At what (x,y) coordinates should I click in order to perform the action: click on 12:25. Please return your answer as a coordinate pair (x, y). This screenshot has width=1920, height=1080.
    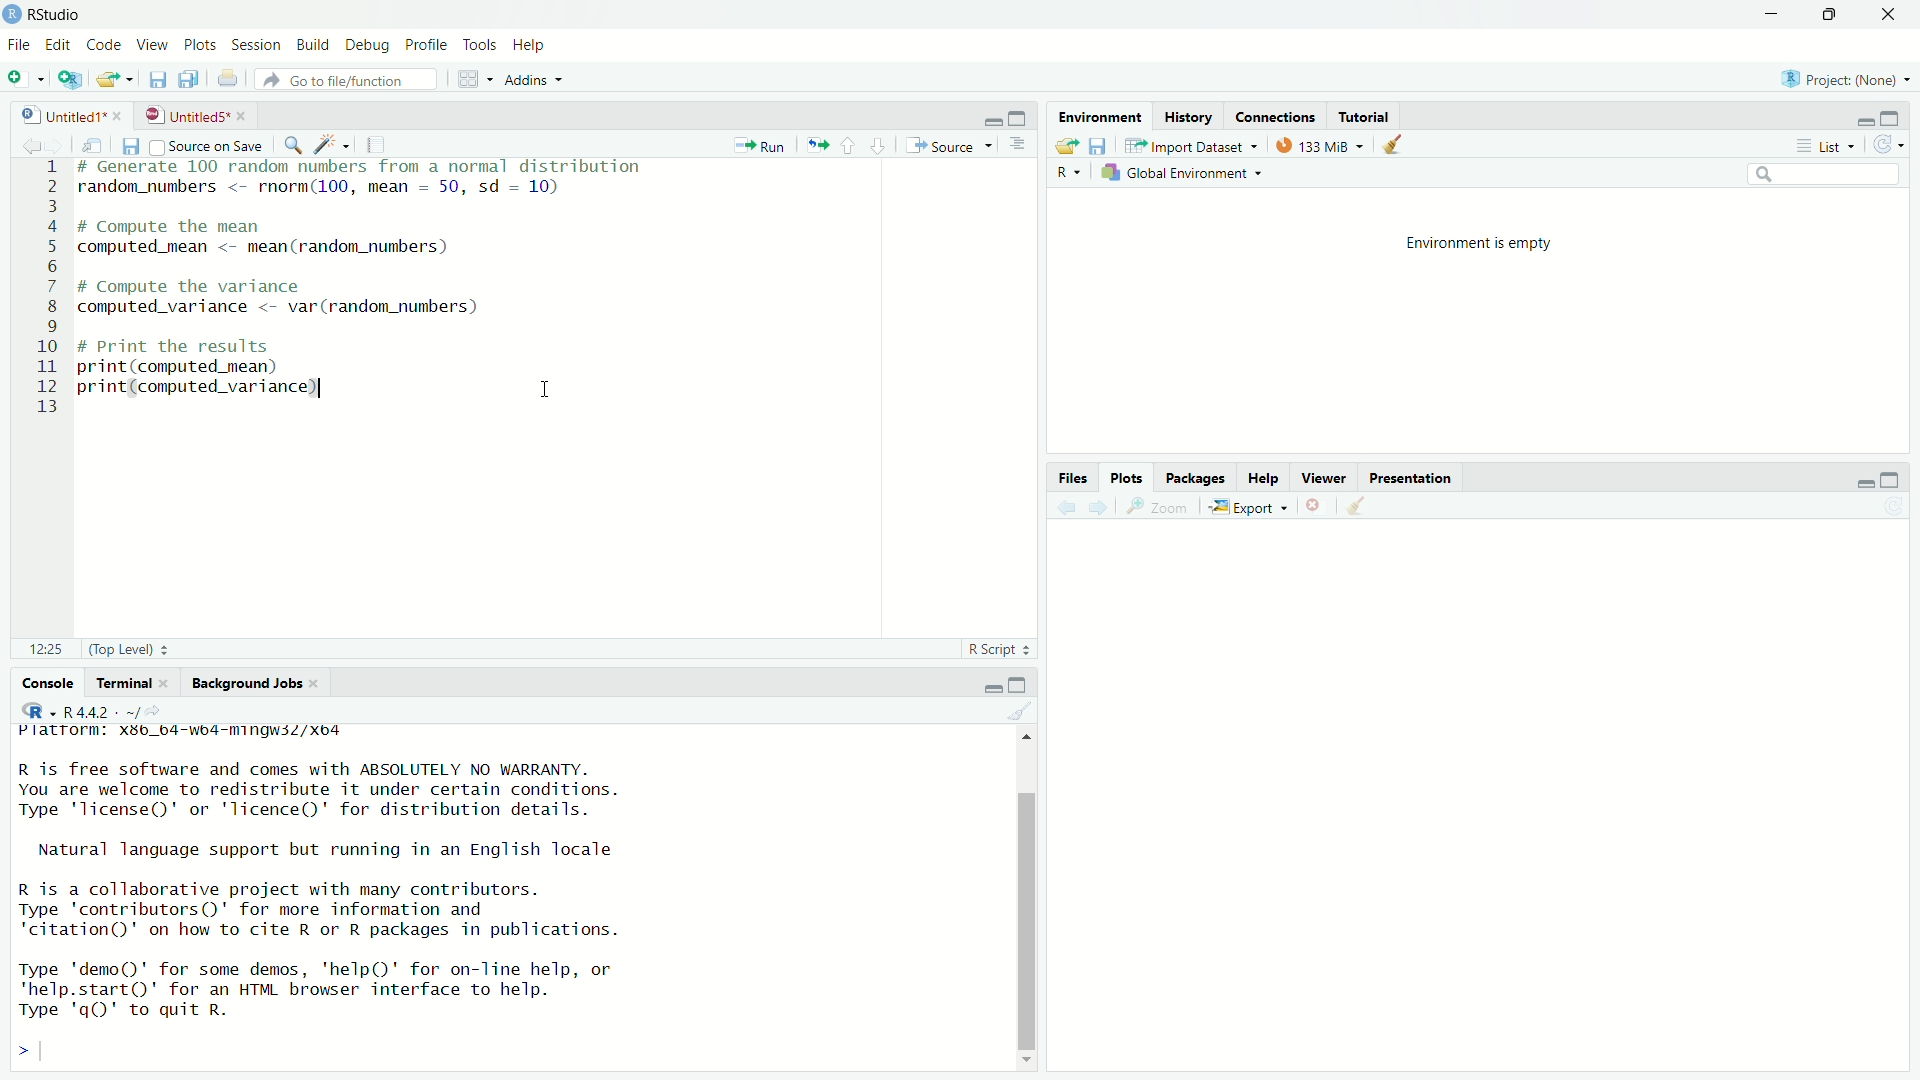
    Looking at the image, I should click on (40, 650).